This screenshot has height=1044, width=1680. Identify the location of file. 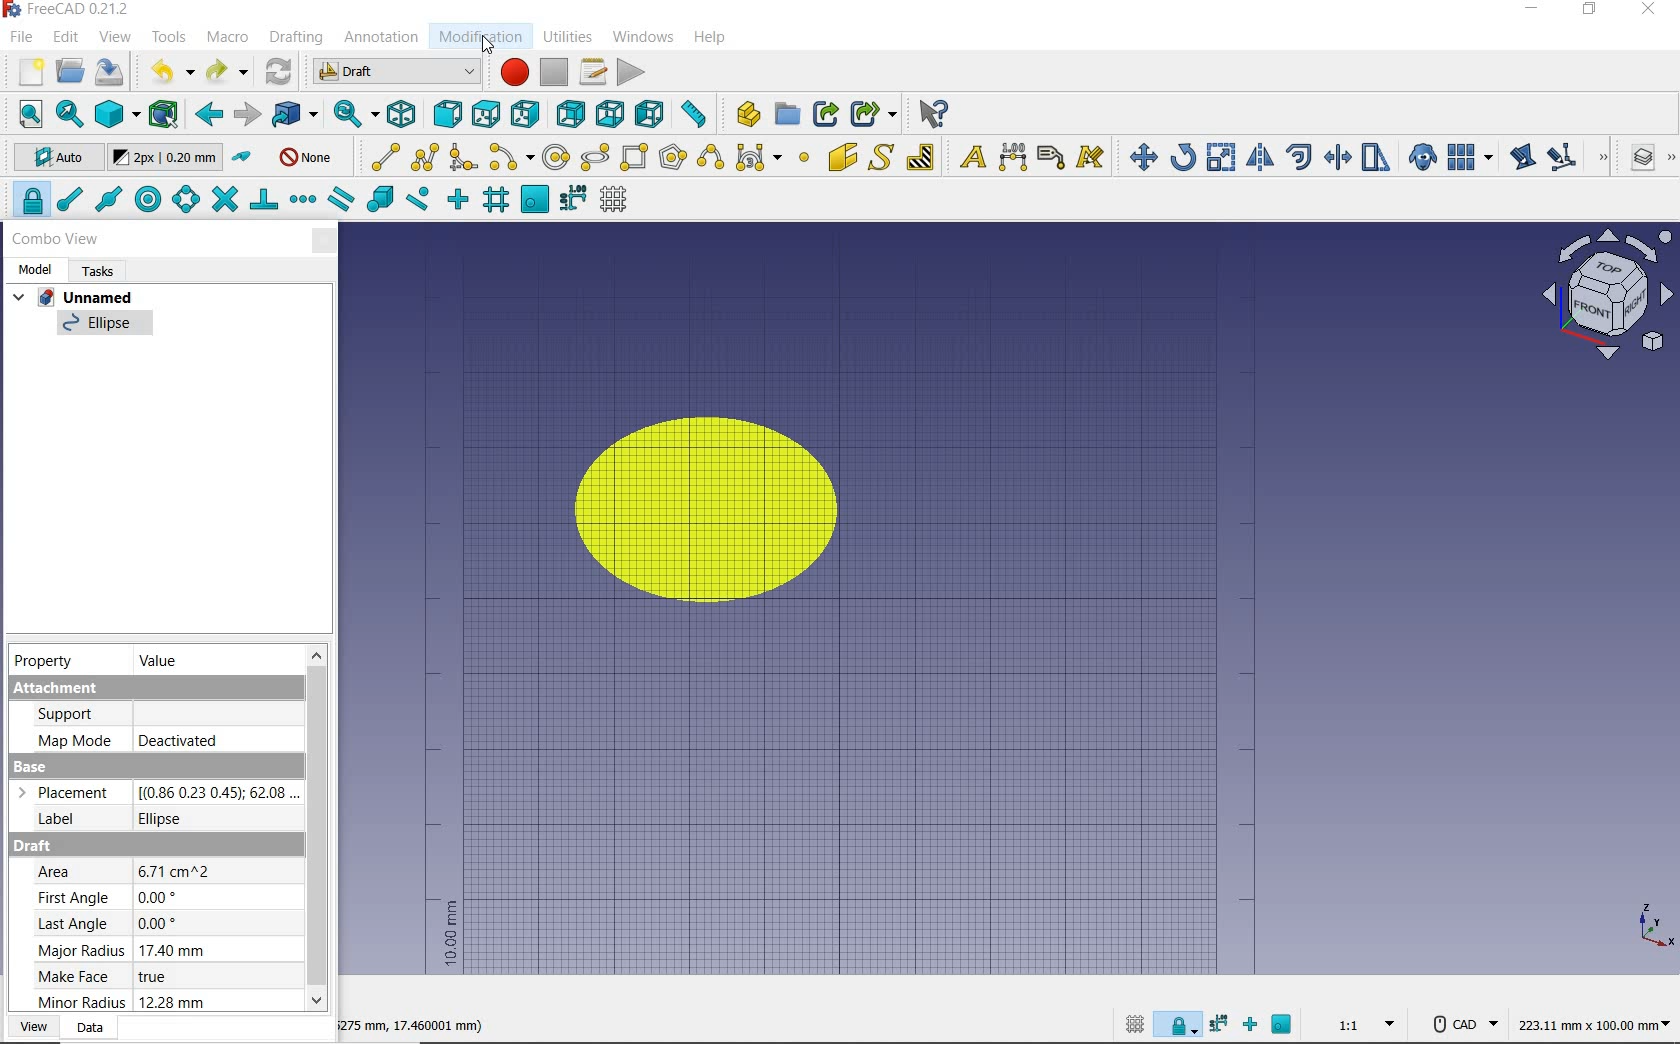
(19, 36).